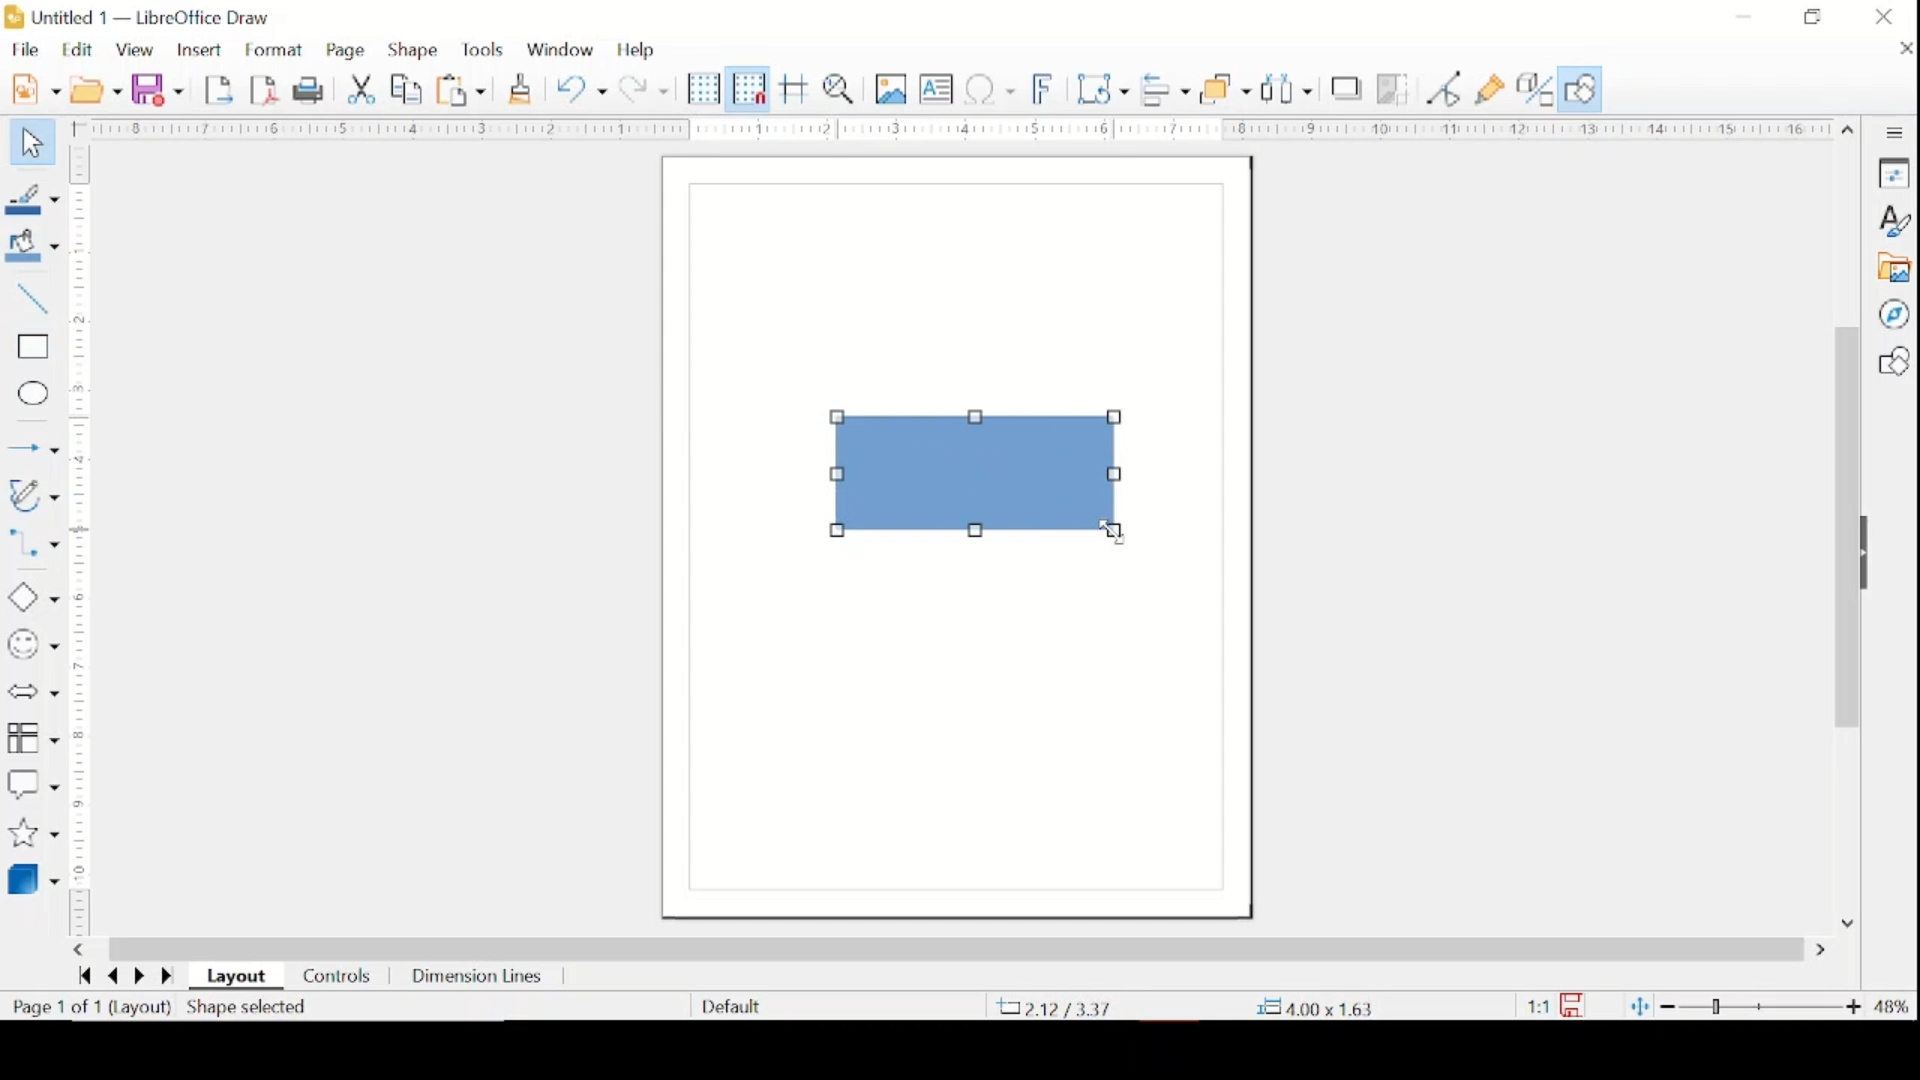  Describe the element at coordinates (414, 50) in the screenshot. I see `shape` at that location.